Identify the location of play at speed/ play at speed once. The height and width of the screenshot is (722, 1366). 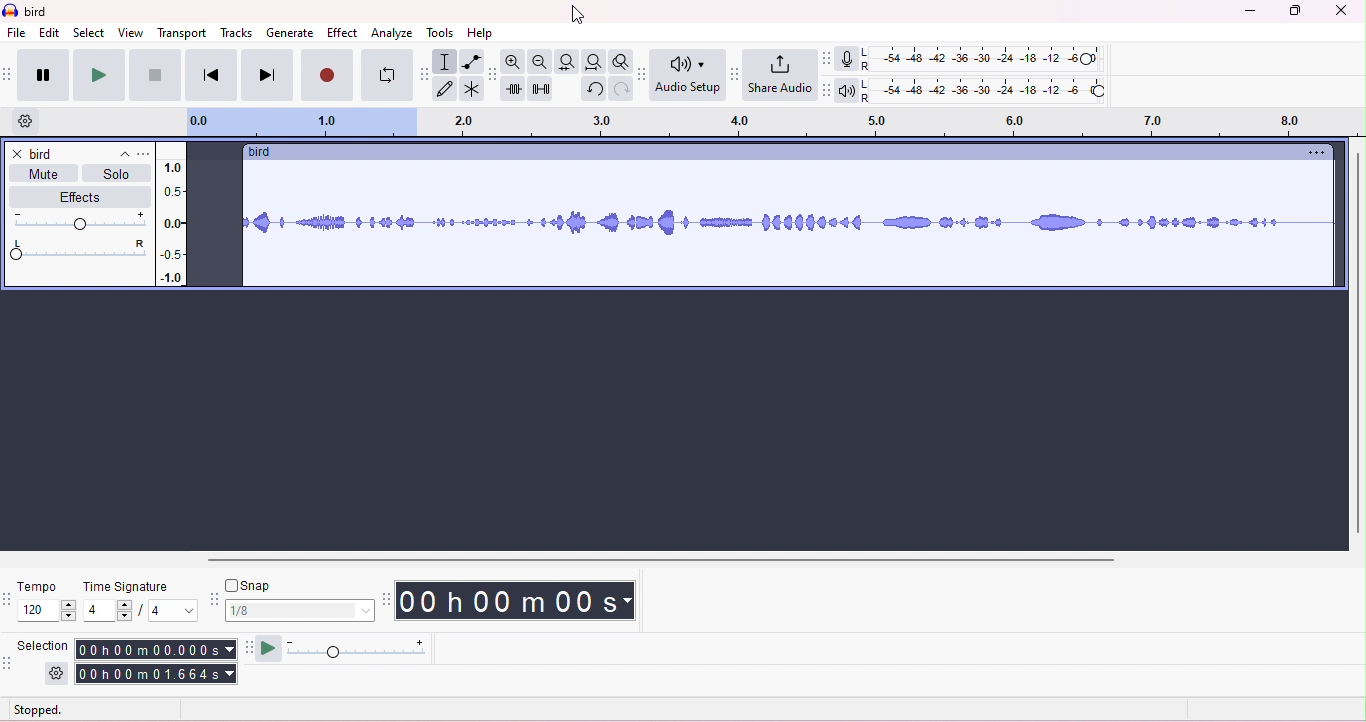
(268, 648).